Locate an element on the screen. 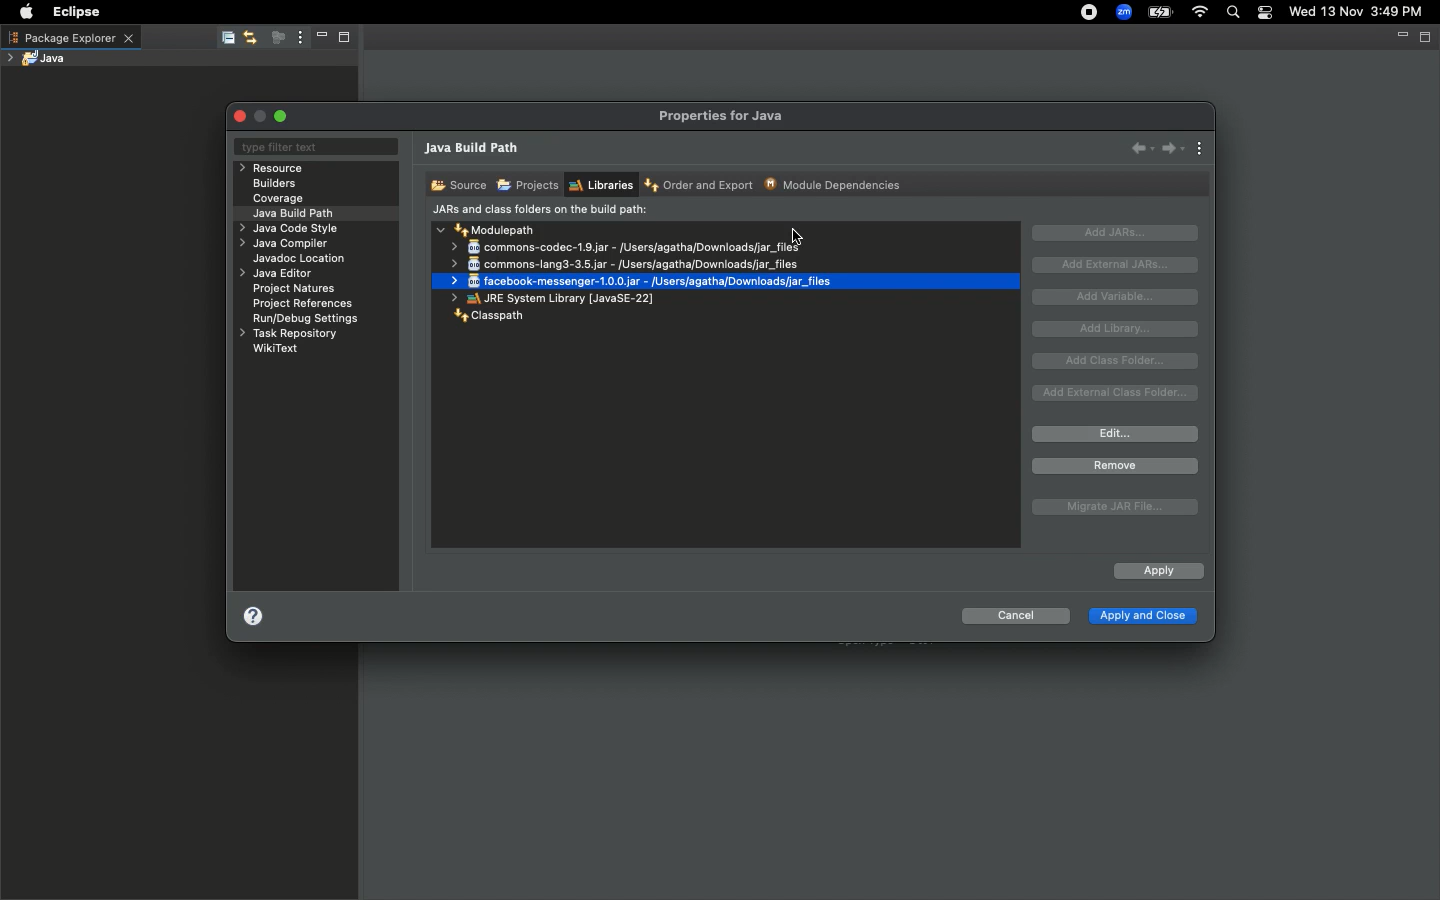 Image resolution: width=1440 pixels, height=900 pixels. Remove is located at coordinates (1115, 466).